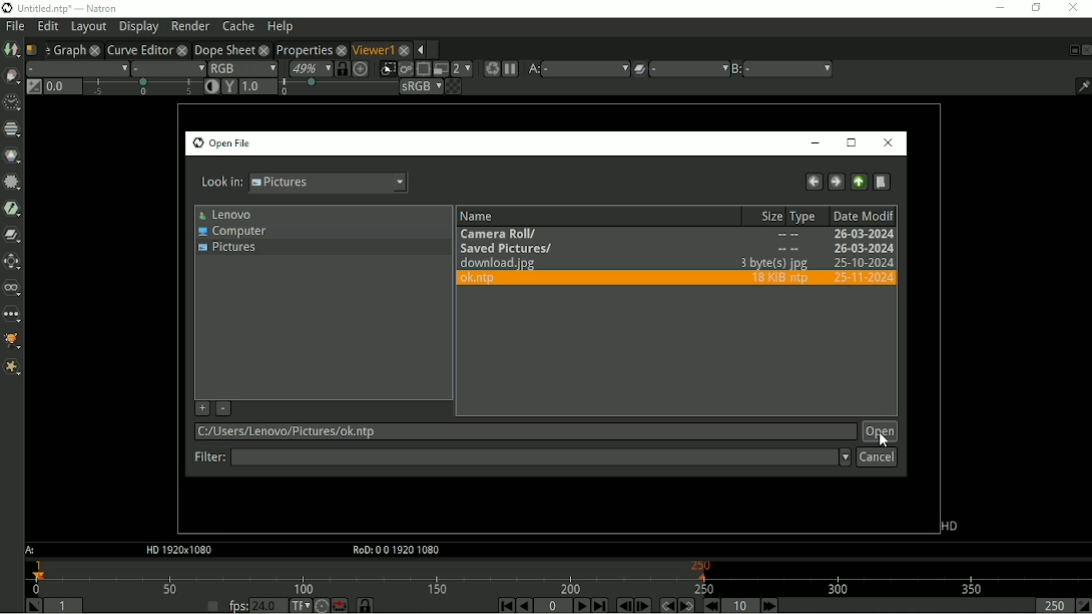 The width and height of the screenshot is (1092, 614). Describe the element at coordinates (480, 216) in the screenshot. I see `Name` at that location.